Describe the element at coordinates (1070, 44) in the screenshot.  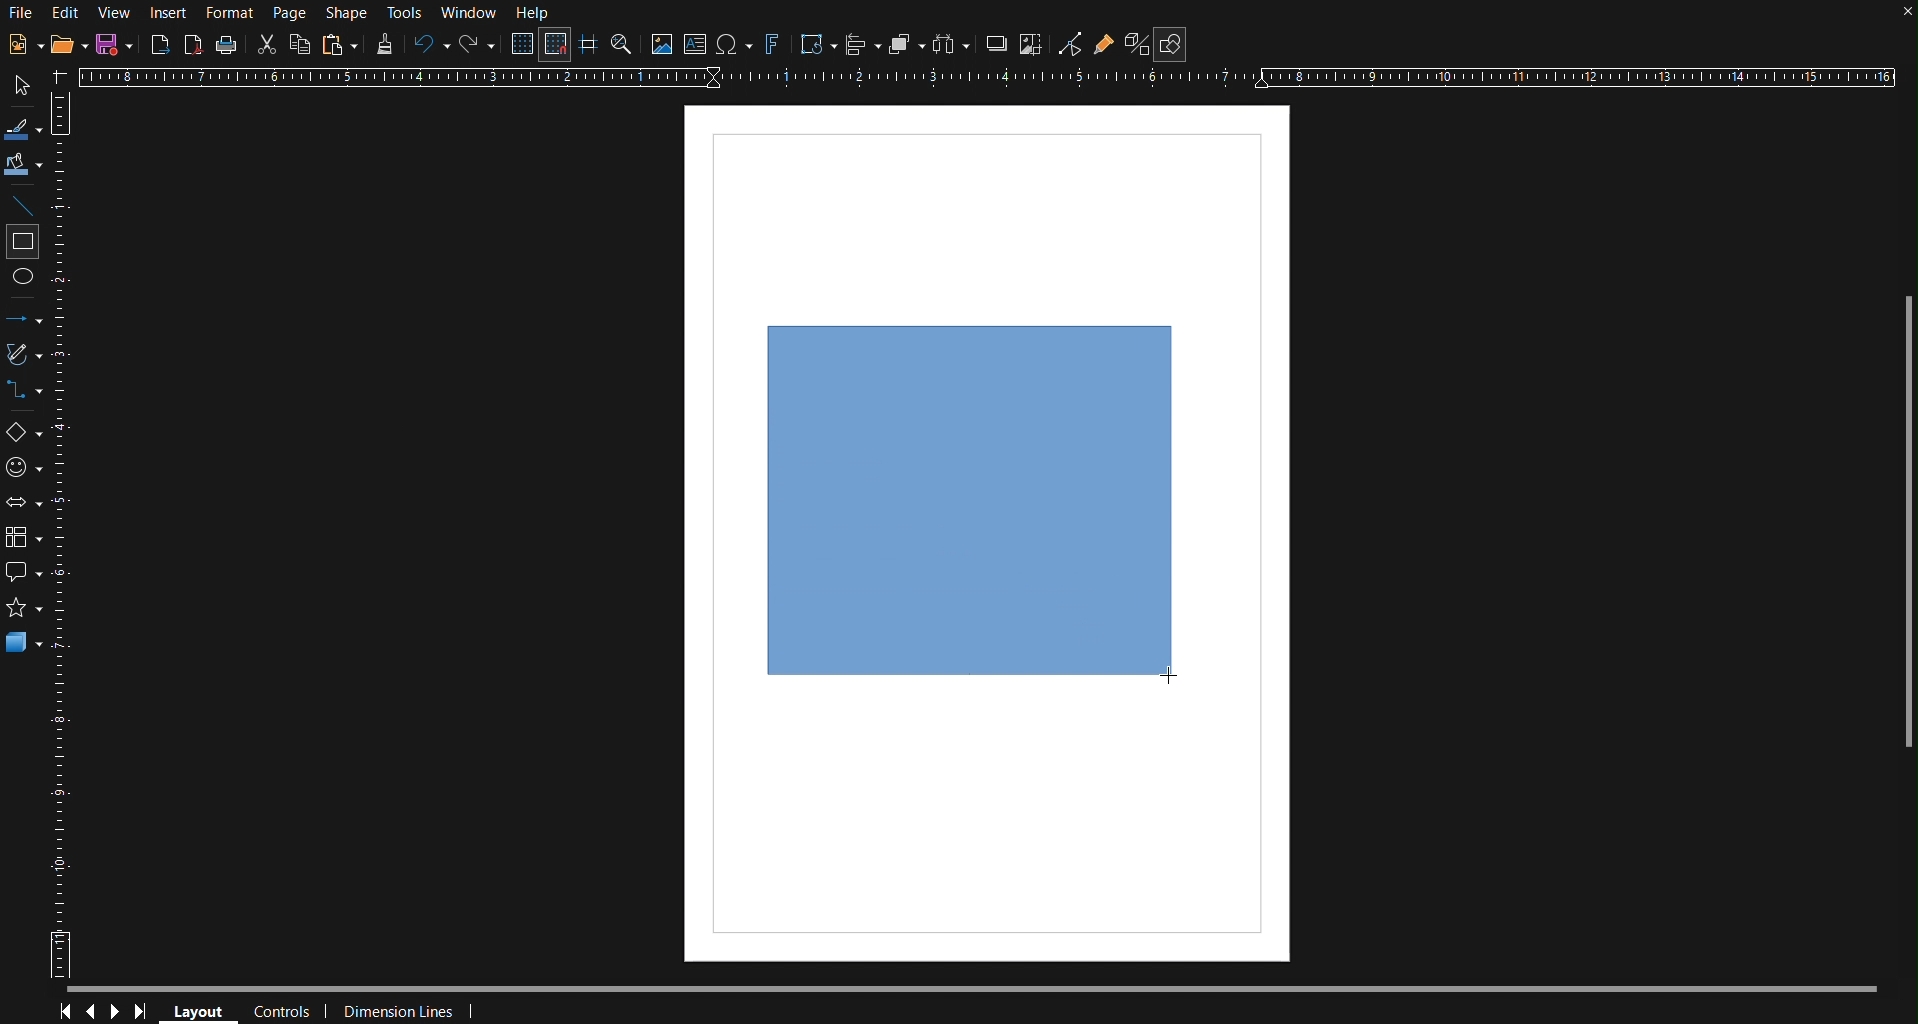
I see `Toggle Point Edit Mode` at that location.